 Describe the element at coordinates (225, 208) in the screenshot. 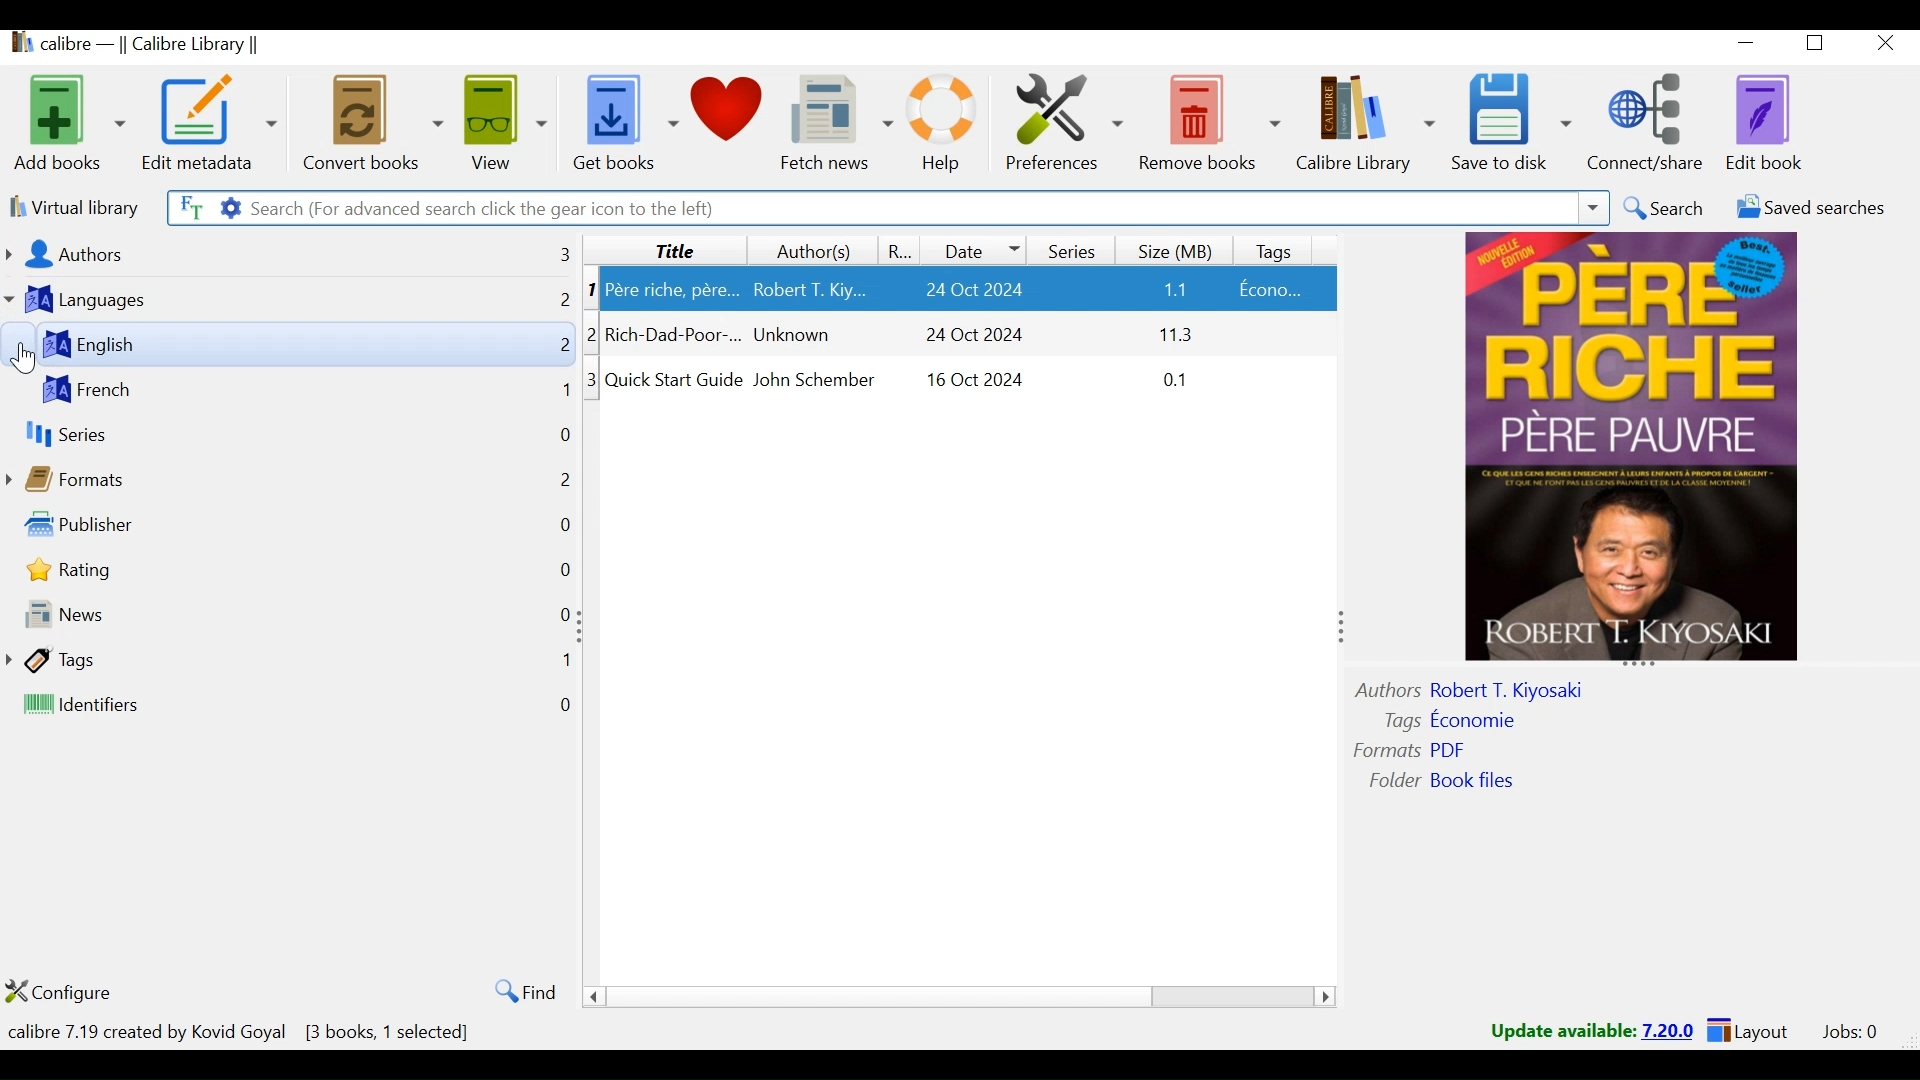

I see `Advanced Search` at that location.